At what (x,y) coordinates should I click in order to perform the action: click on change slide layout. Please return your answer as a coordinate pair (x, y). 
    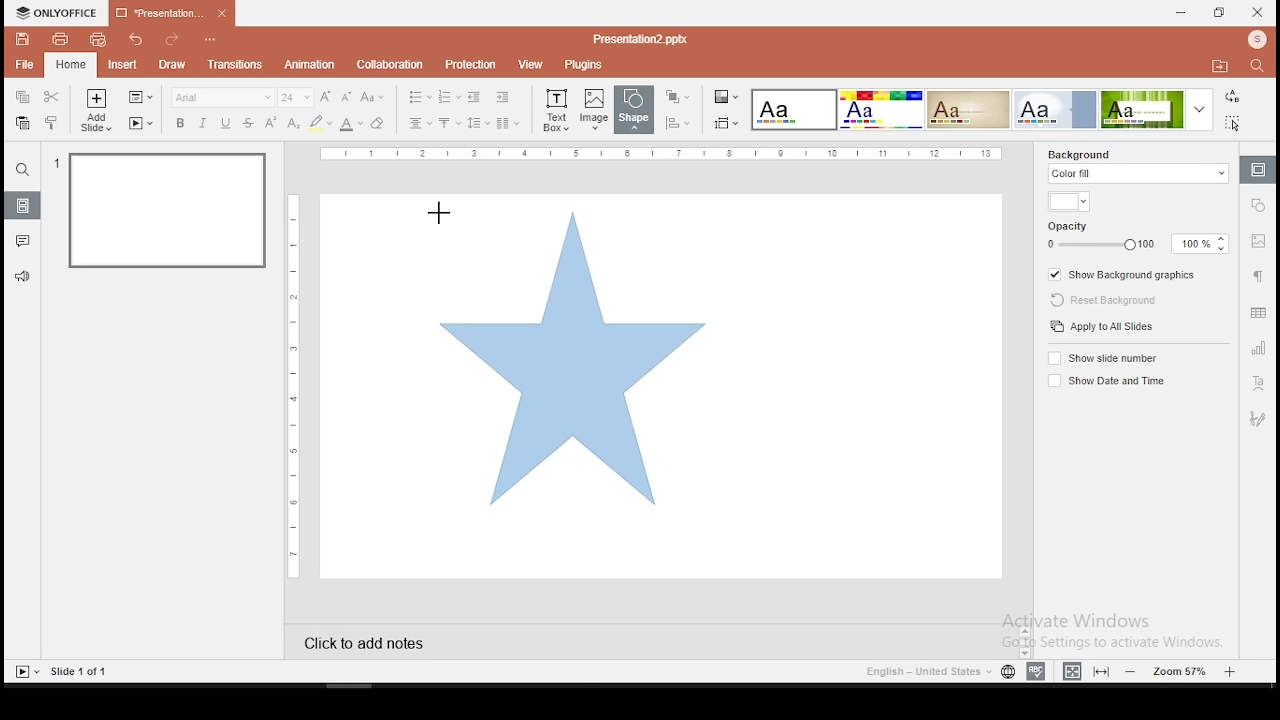
    Looking at the image, I should click on (139, 98).